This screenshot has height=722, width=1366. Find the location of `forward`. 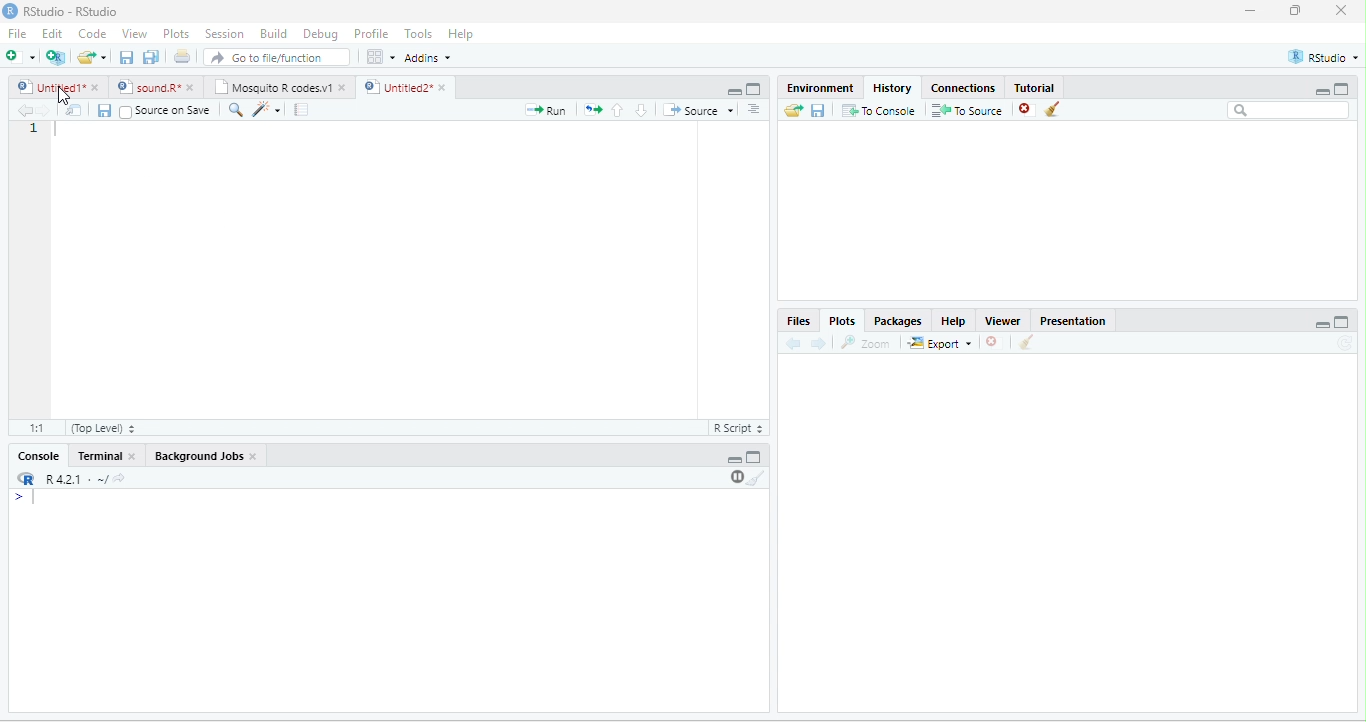

forward is located at coordinates (818, 344).